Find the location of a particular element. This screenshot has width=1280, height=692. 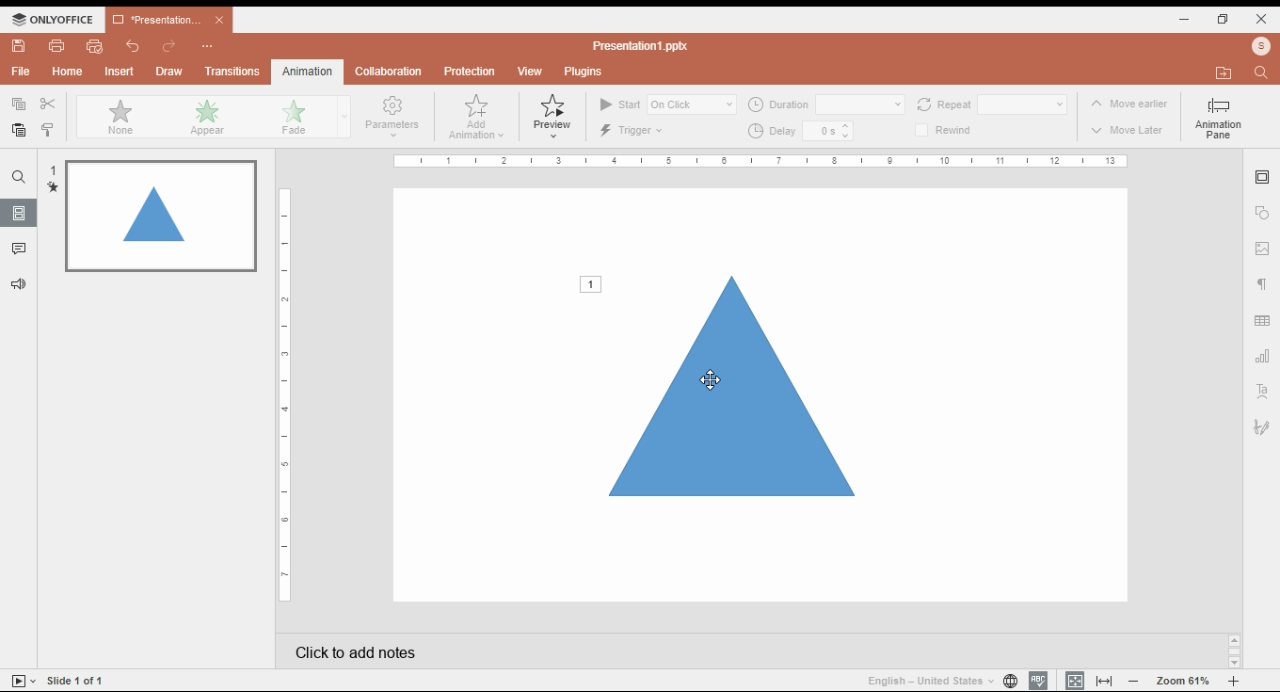

fit to width is located at coordinates (1104, 682).